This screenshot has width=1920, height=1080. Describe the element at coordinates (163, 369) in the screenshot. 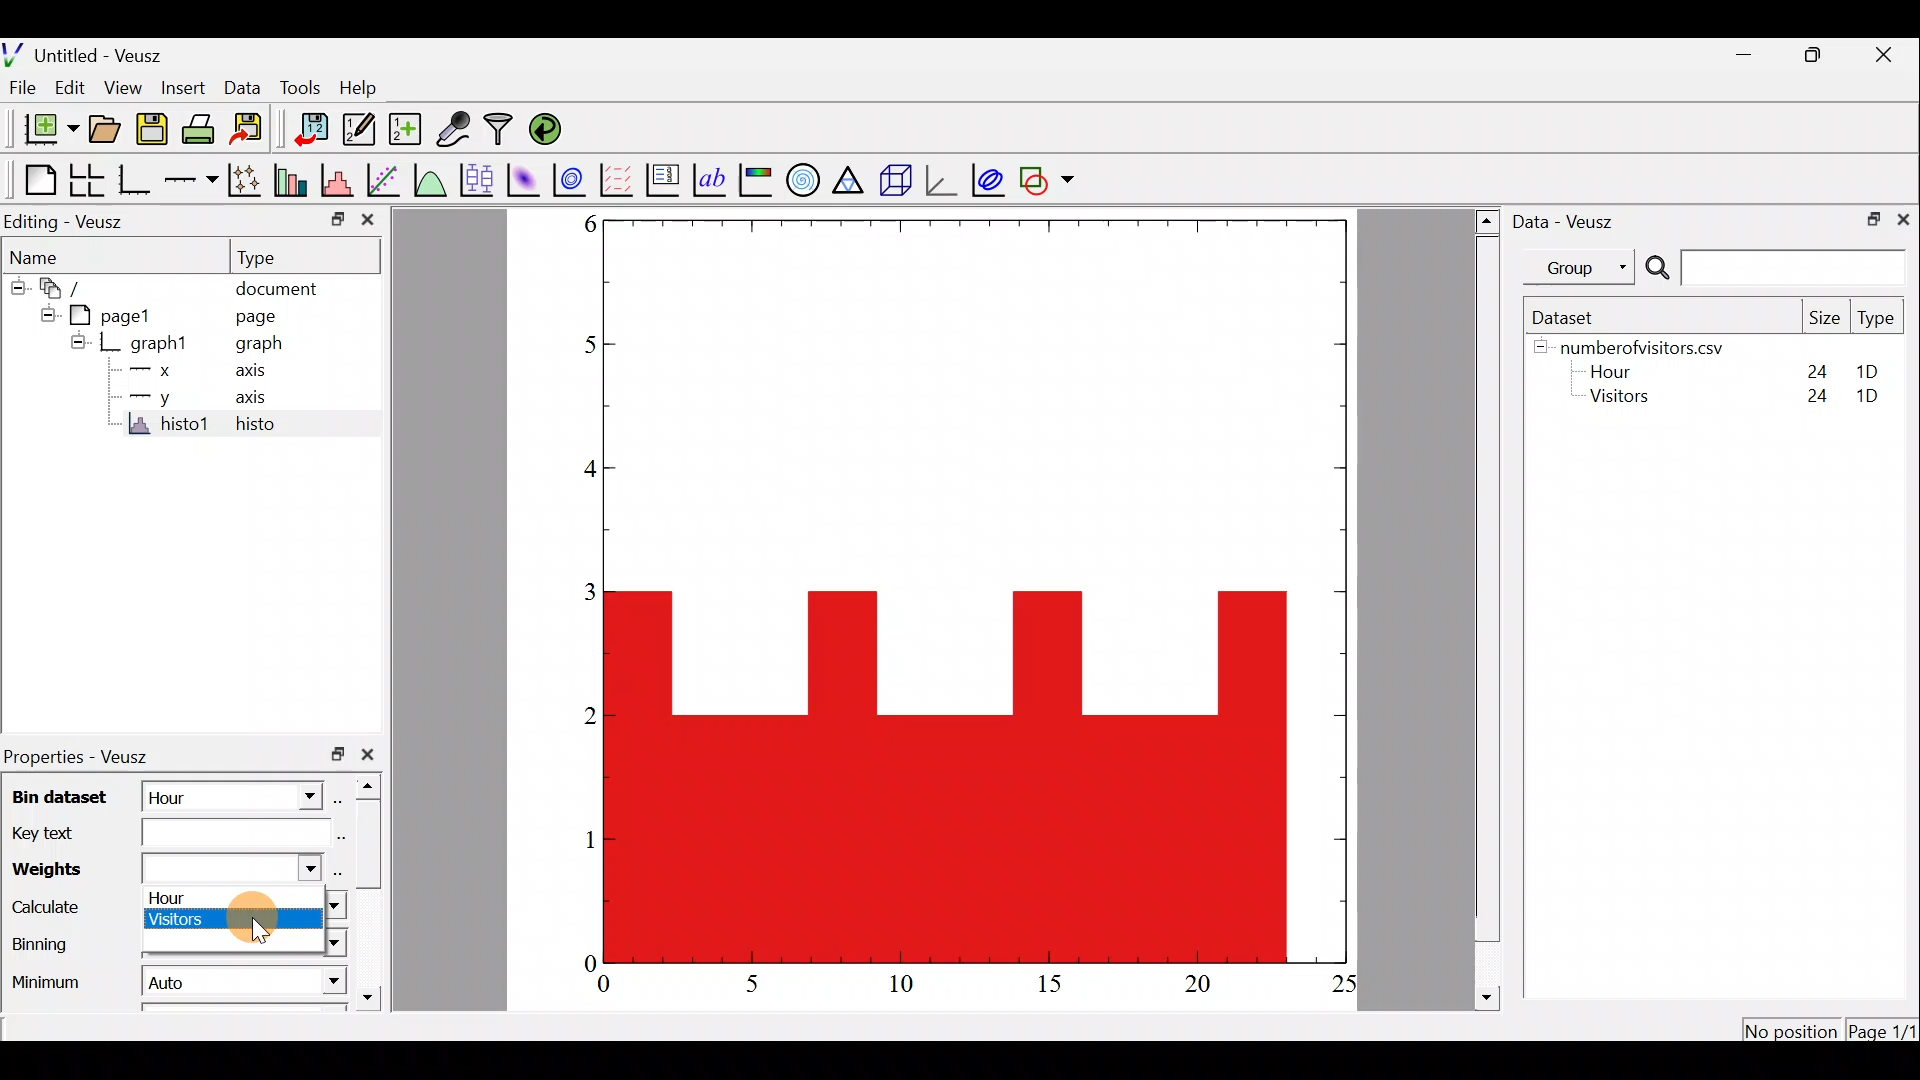

I see `x` at that location.